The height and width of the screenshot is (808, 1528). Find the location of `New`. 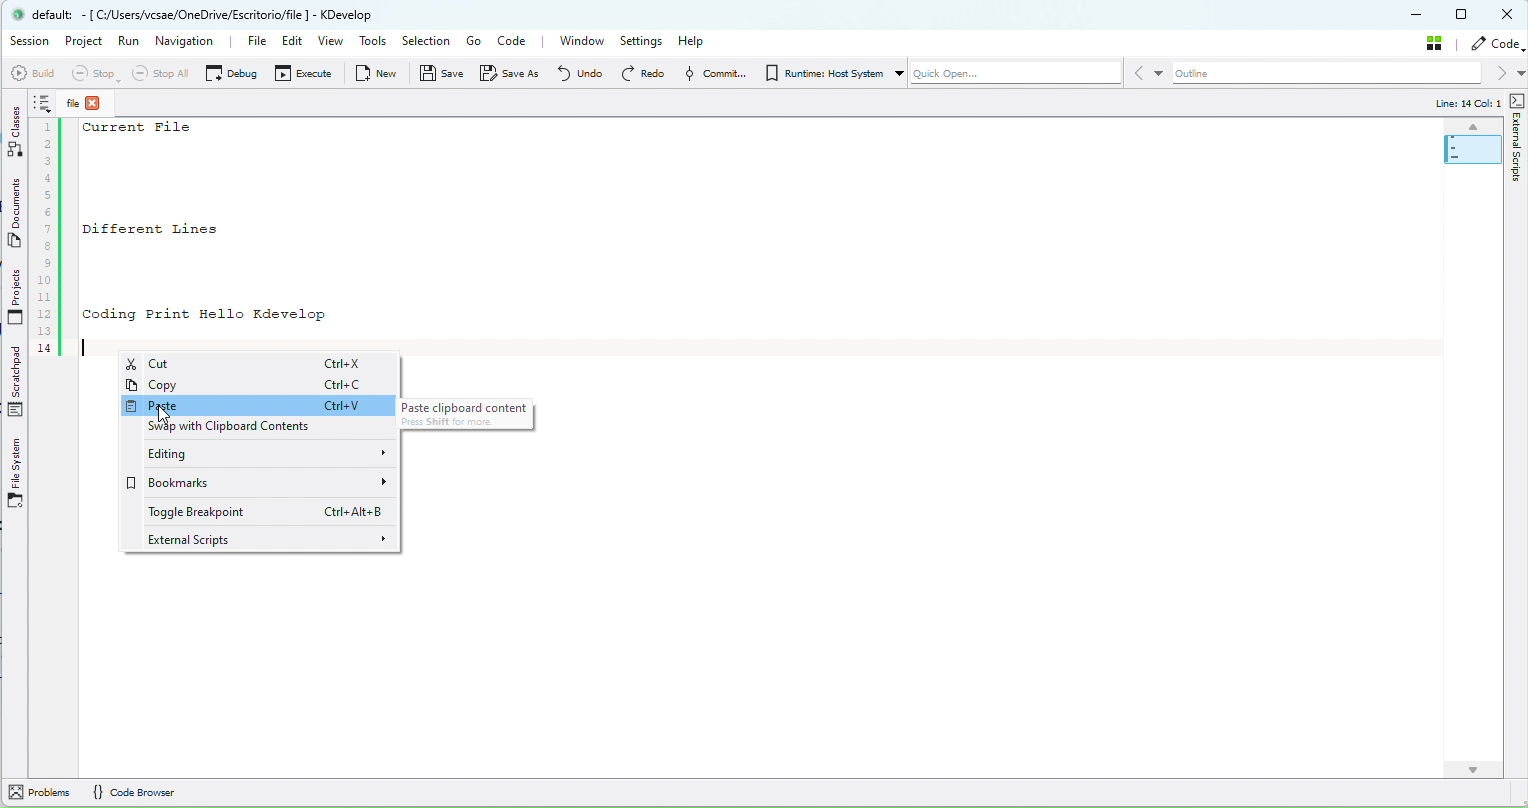

New is located at coordinates (380, 73).